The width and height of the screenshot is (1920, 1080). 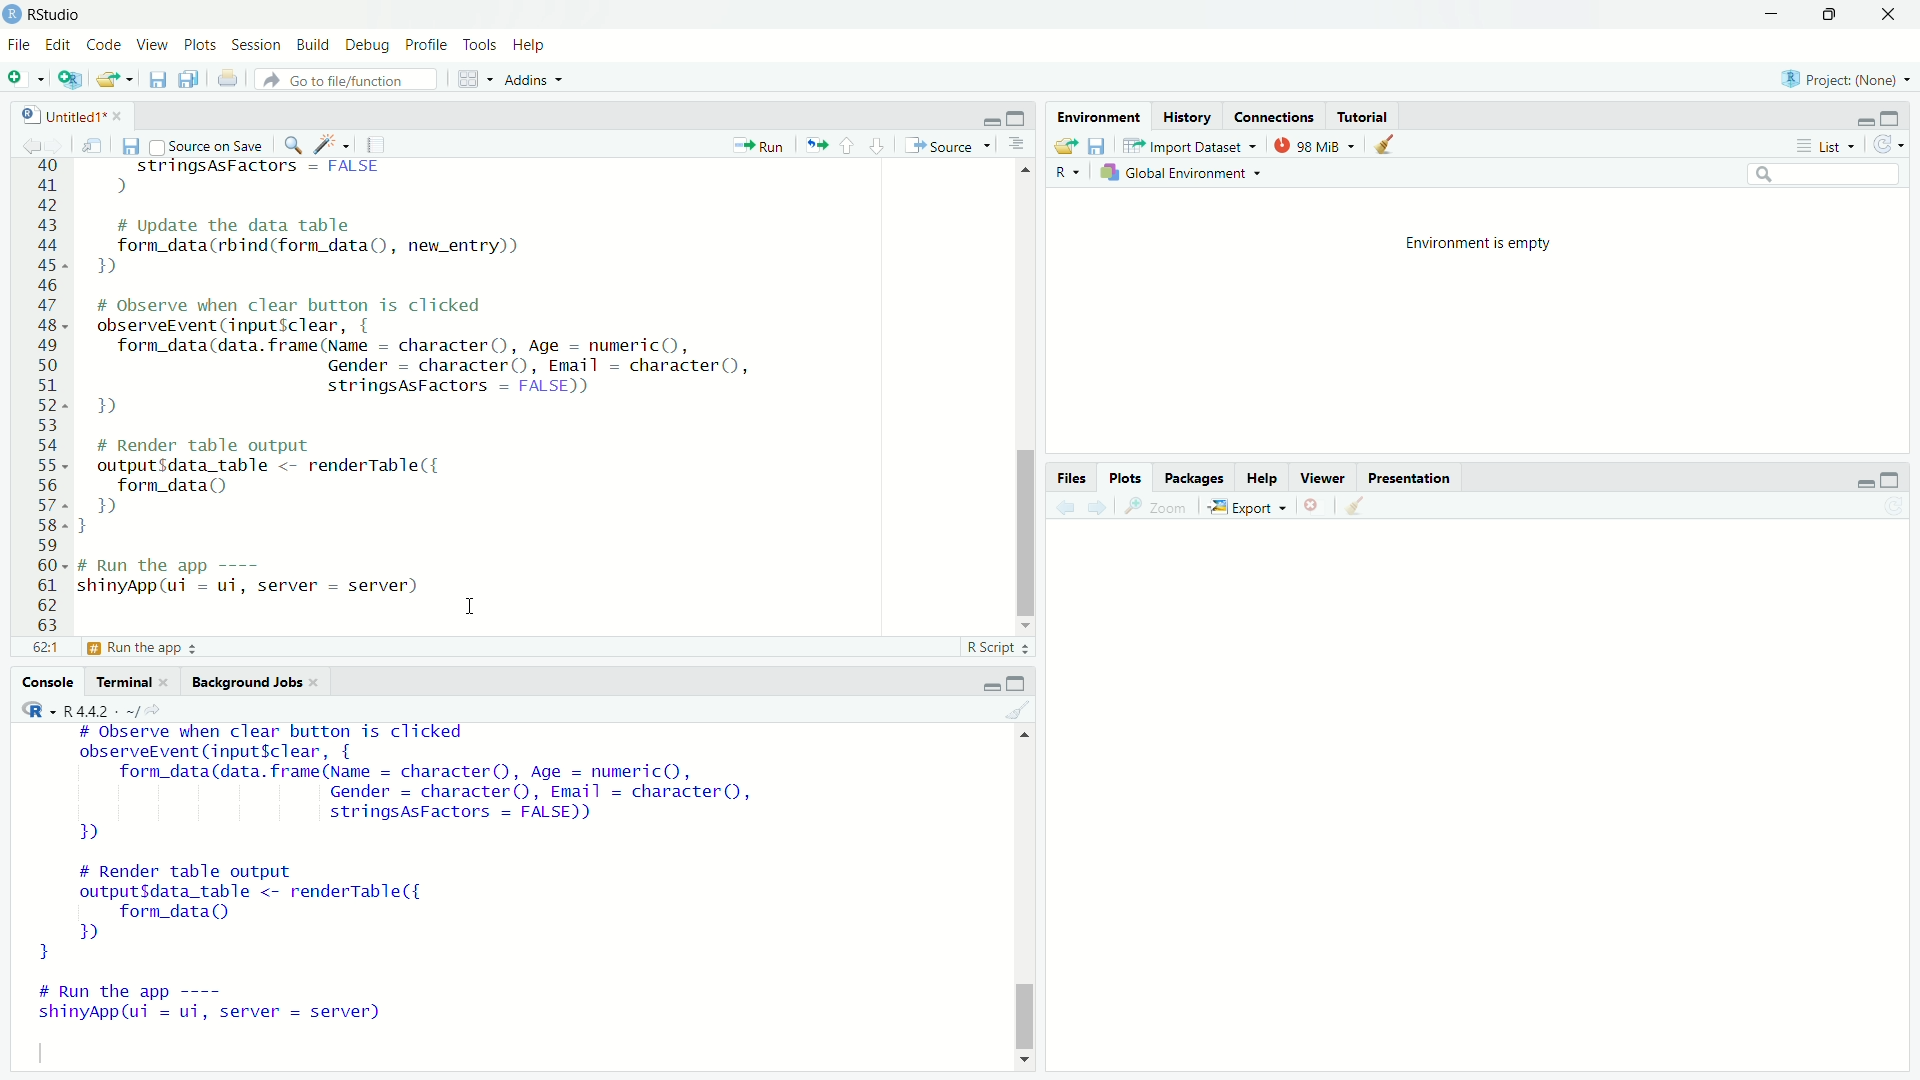 I want to click on maximize, so click(x=1836, y=14).